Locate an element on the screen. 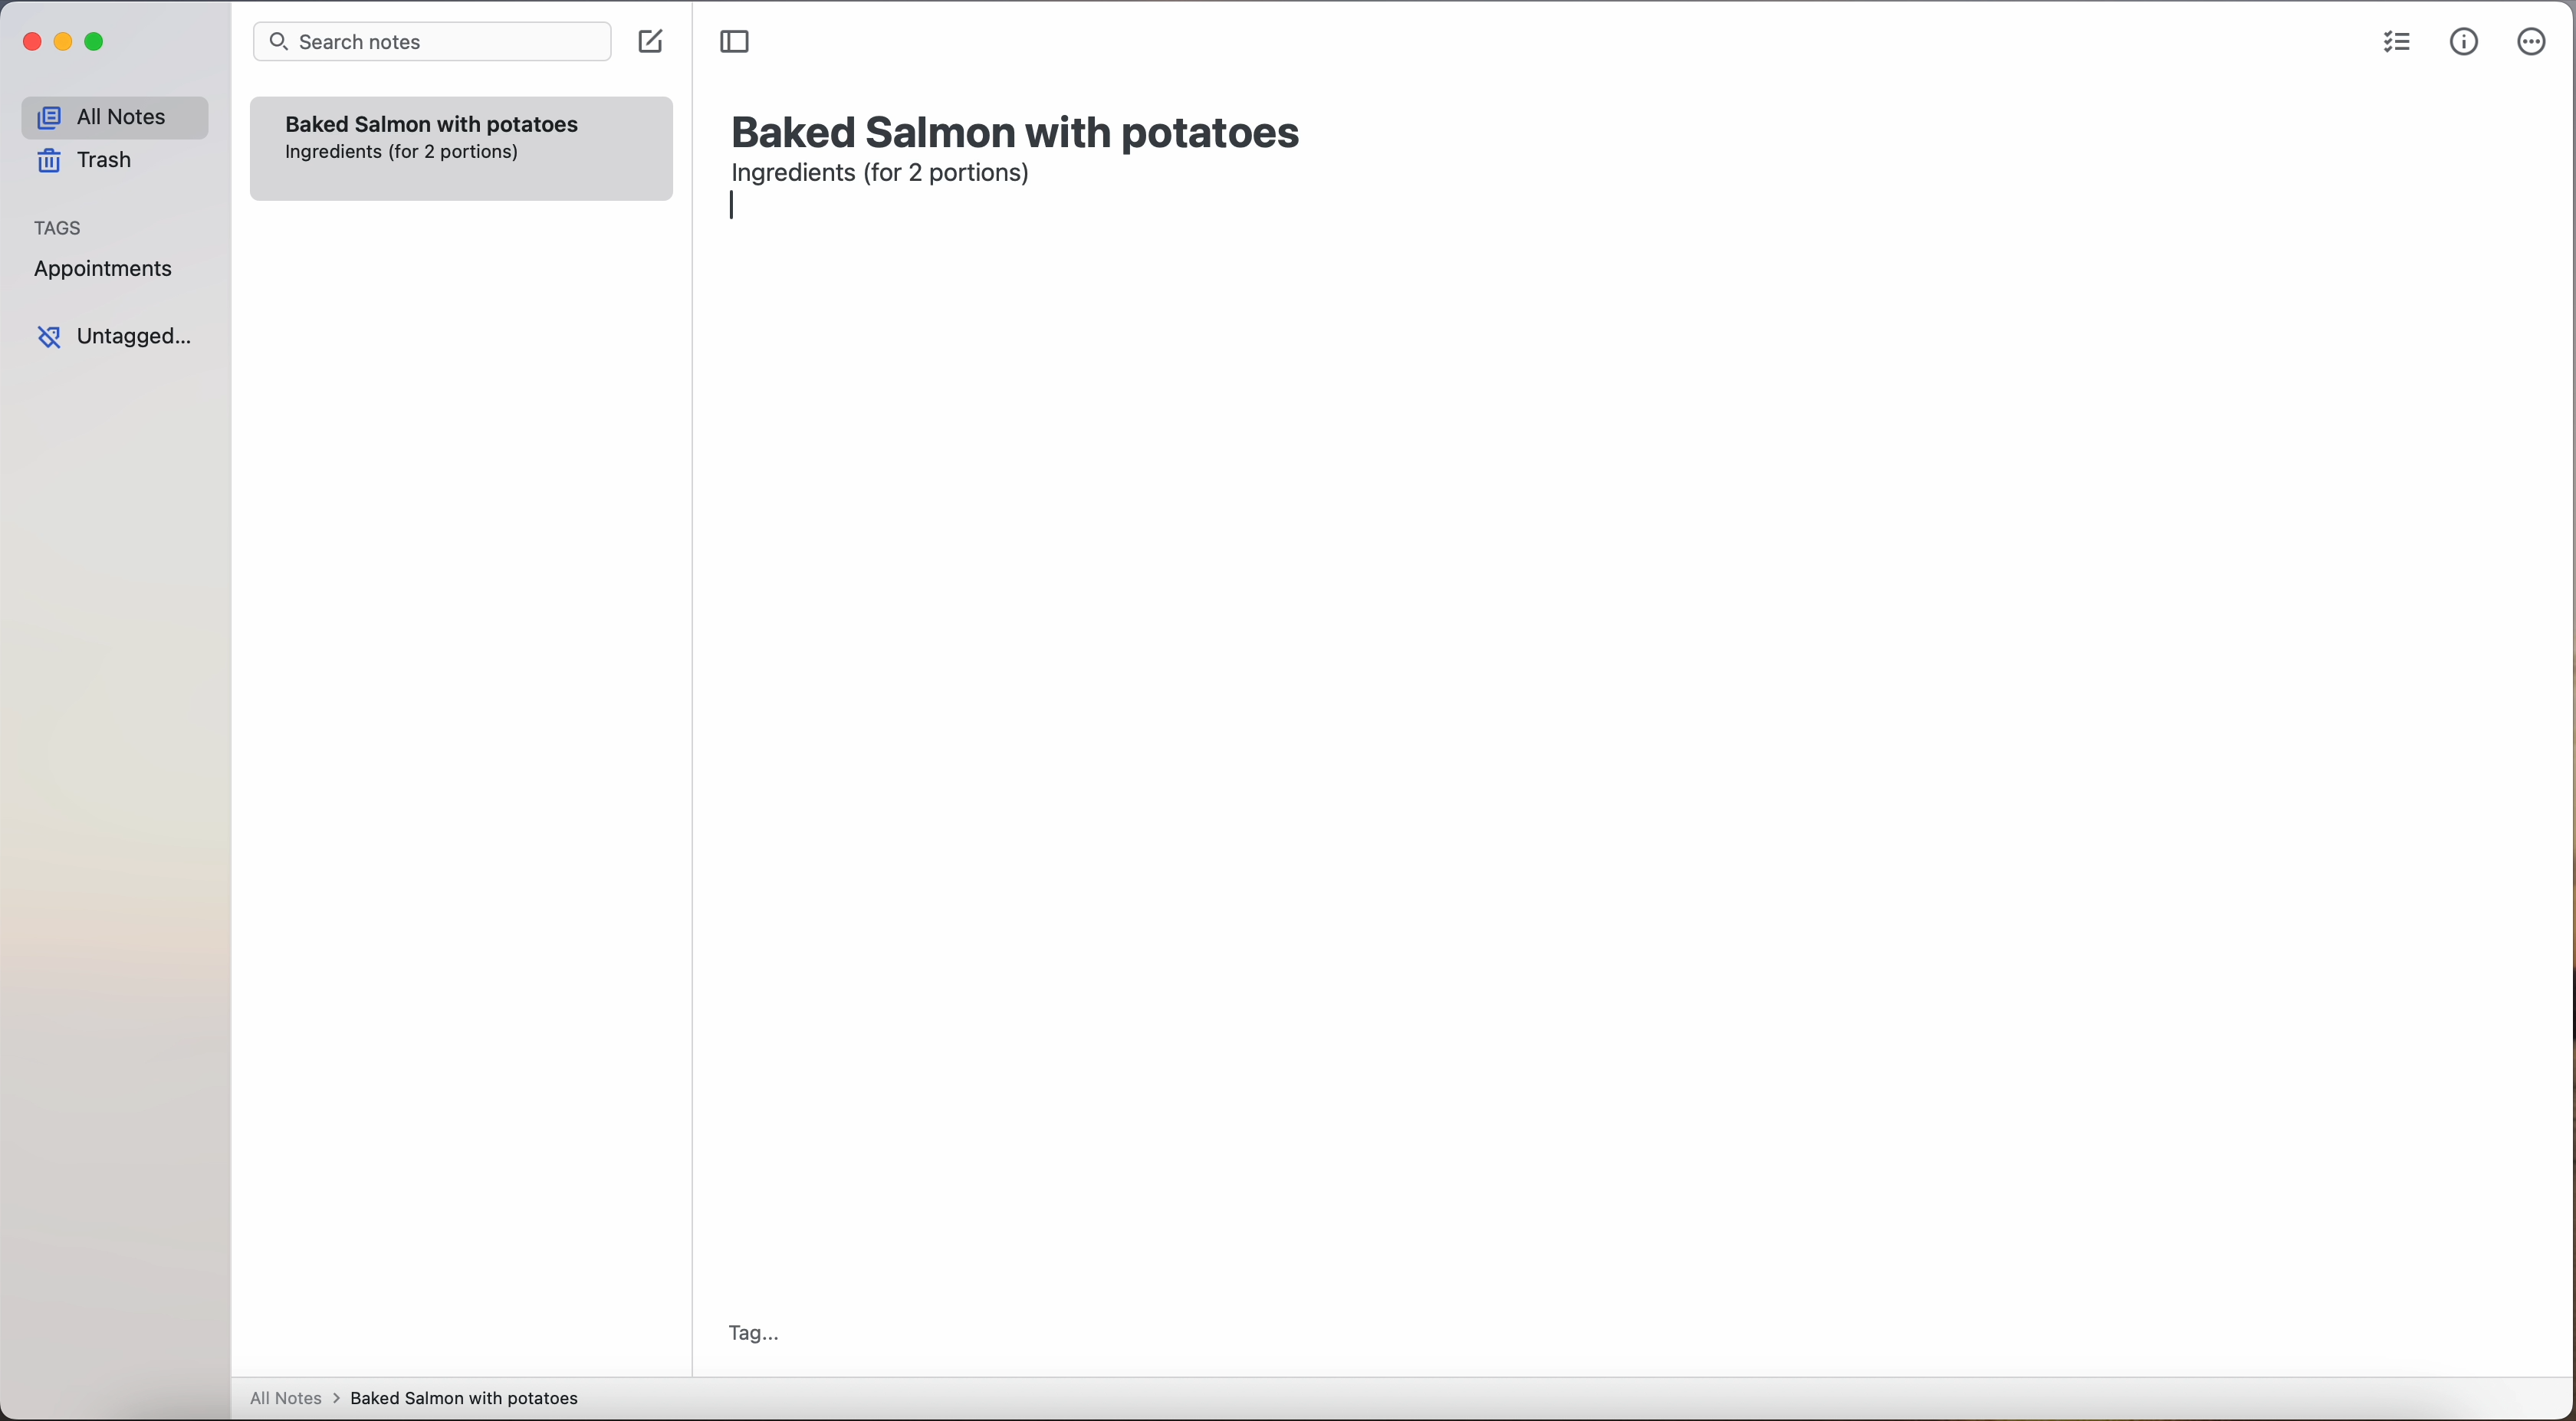 This screenshot has width=2576, height=1421. toggle sidebar is located at coordinates (737, 43).